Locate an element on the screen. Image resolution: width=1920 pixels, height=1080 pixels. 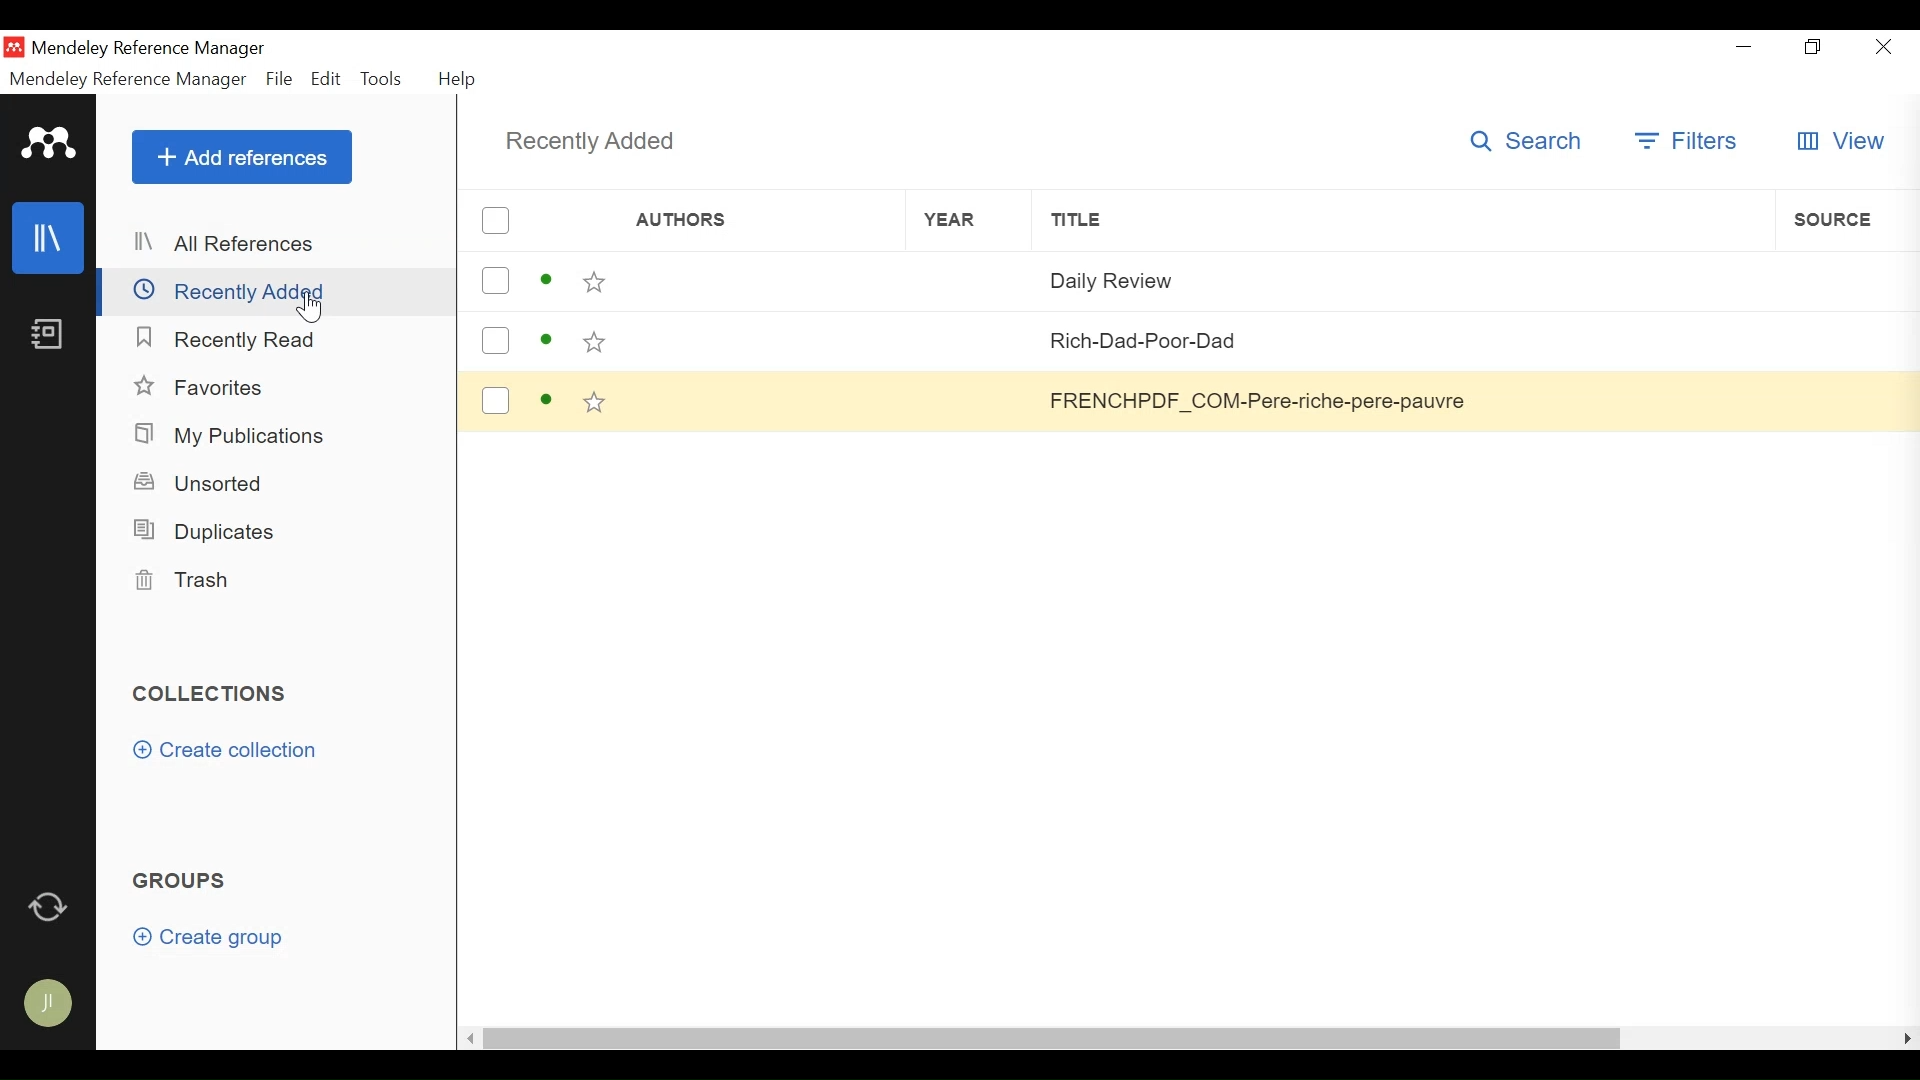
Recently Added is located at coordinates (274, 292).